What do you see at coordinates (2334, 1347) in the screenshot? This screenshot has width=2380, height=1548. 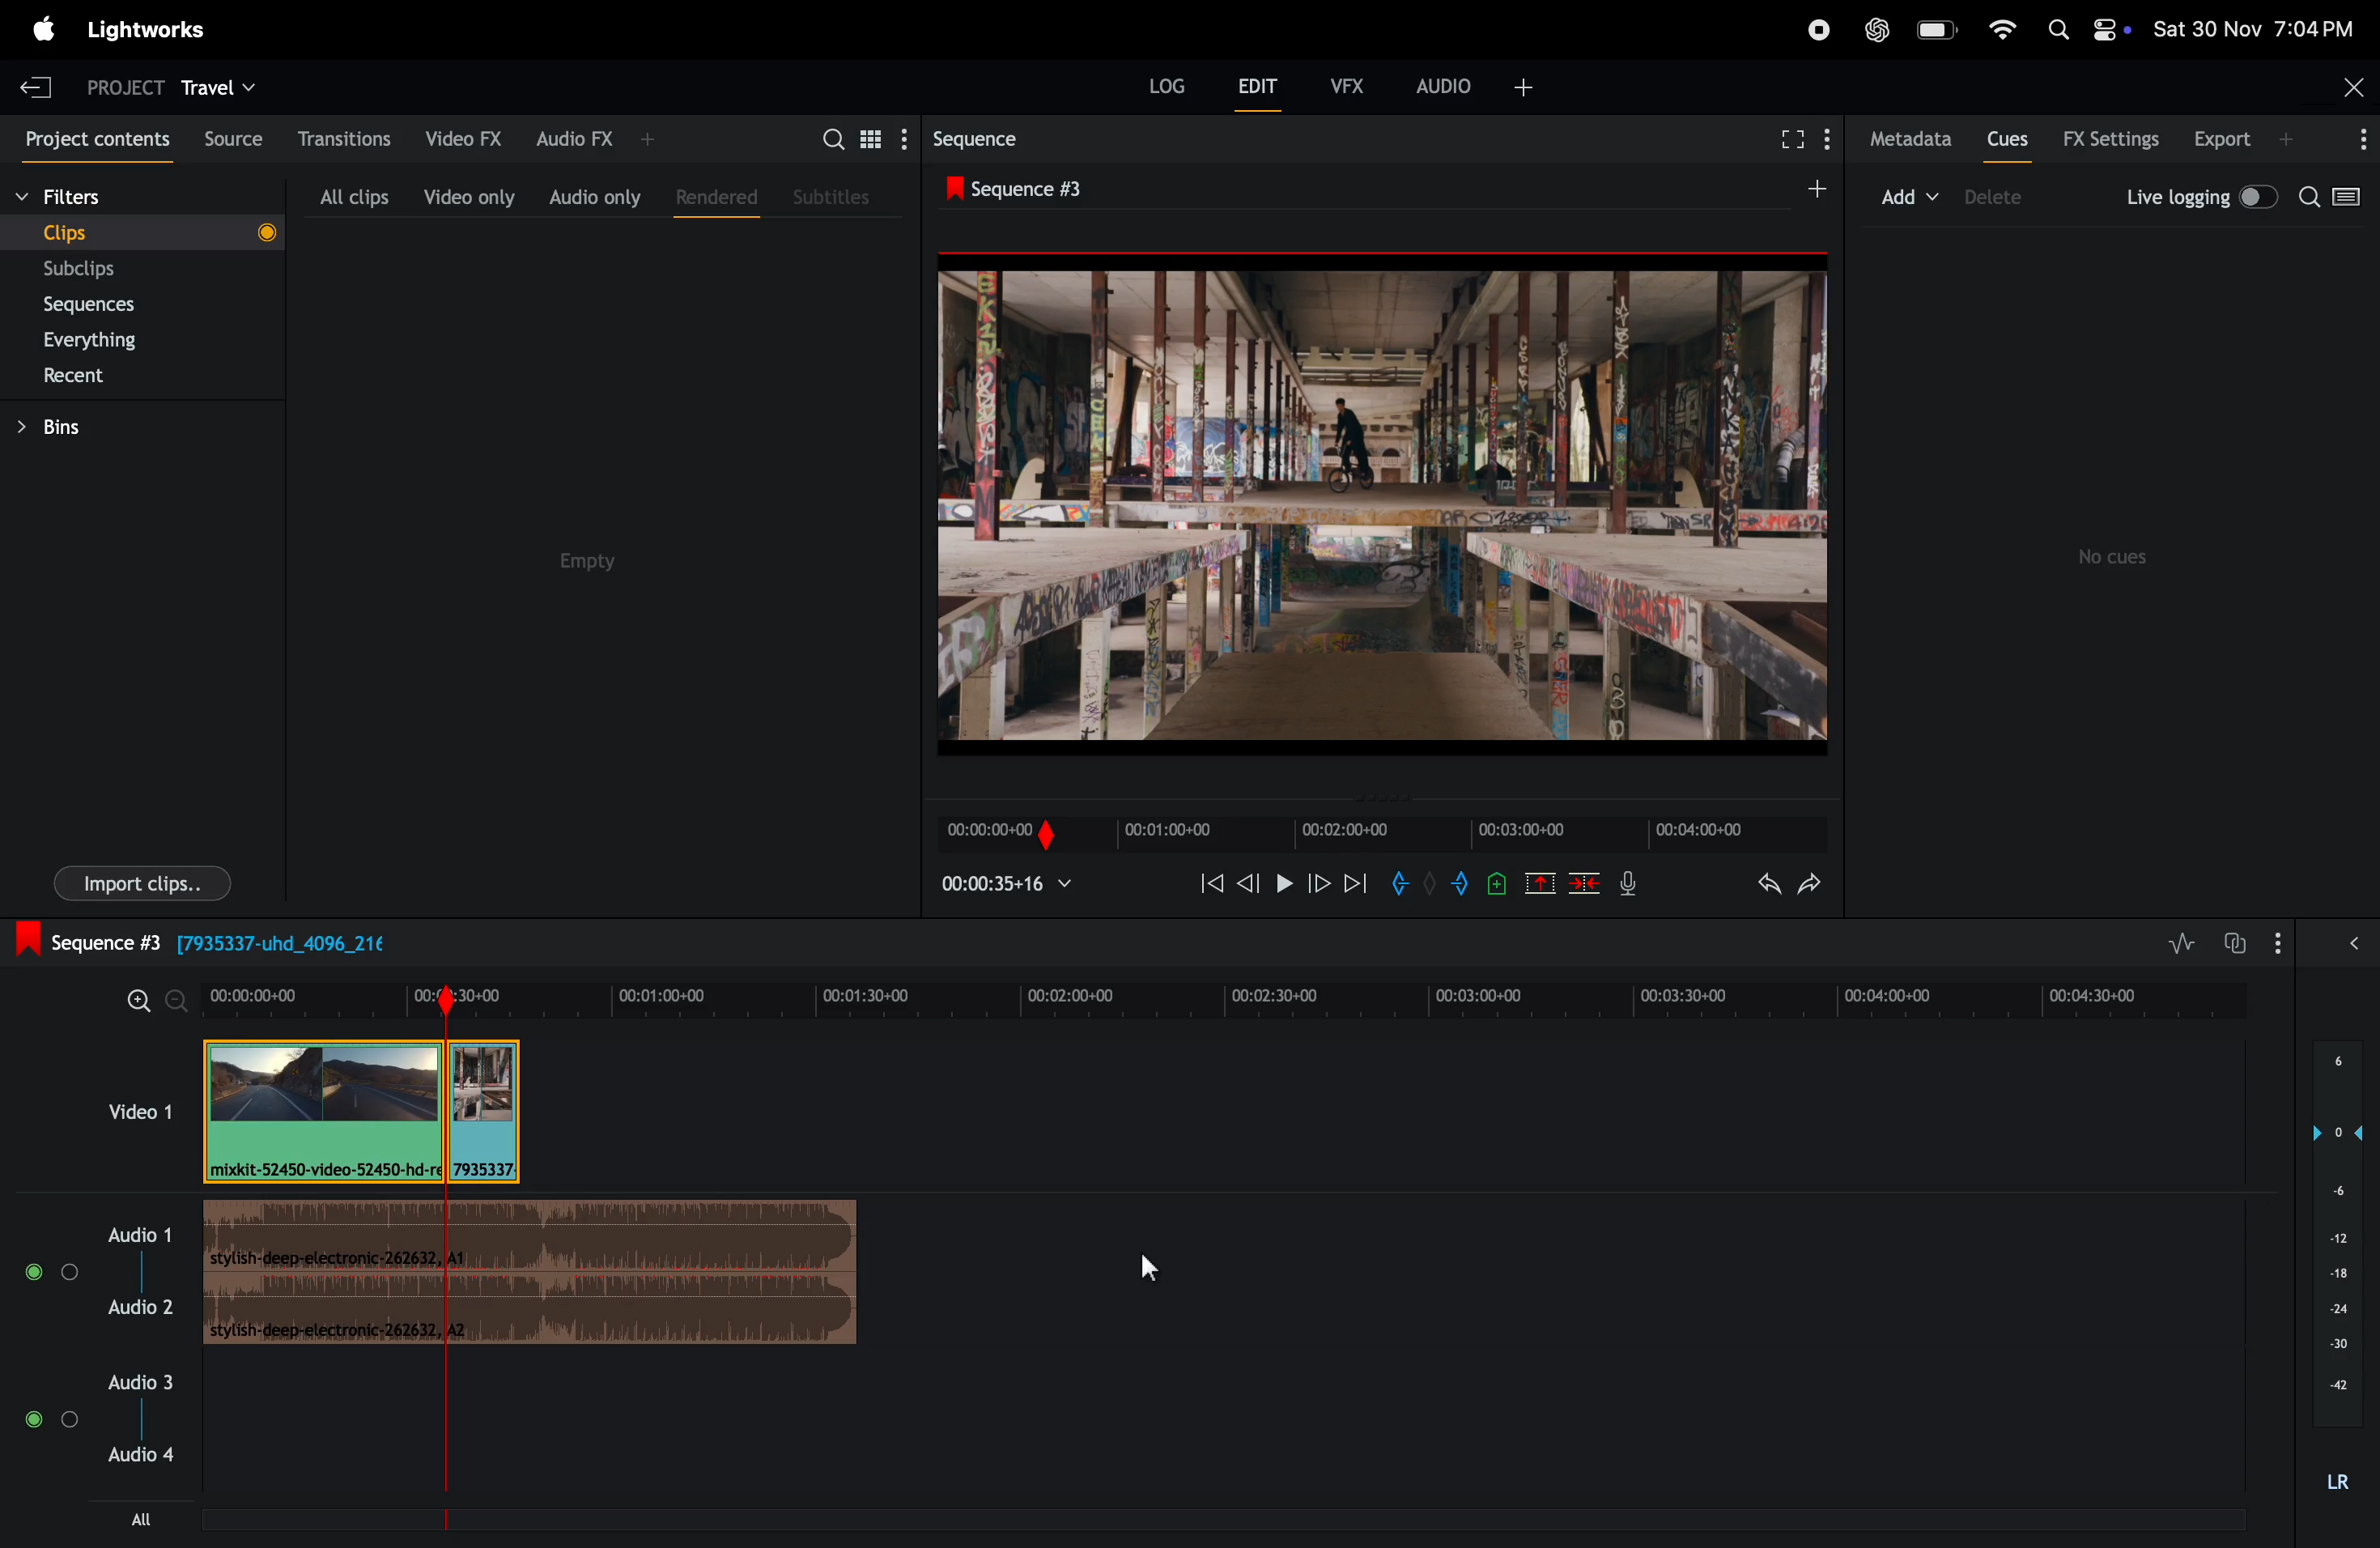 I see `-30 (layers)` at bounding box center [2334, 1347].